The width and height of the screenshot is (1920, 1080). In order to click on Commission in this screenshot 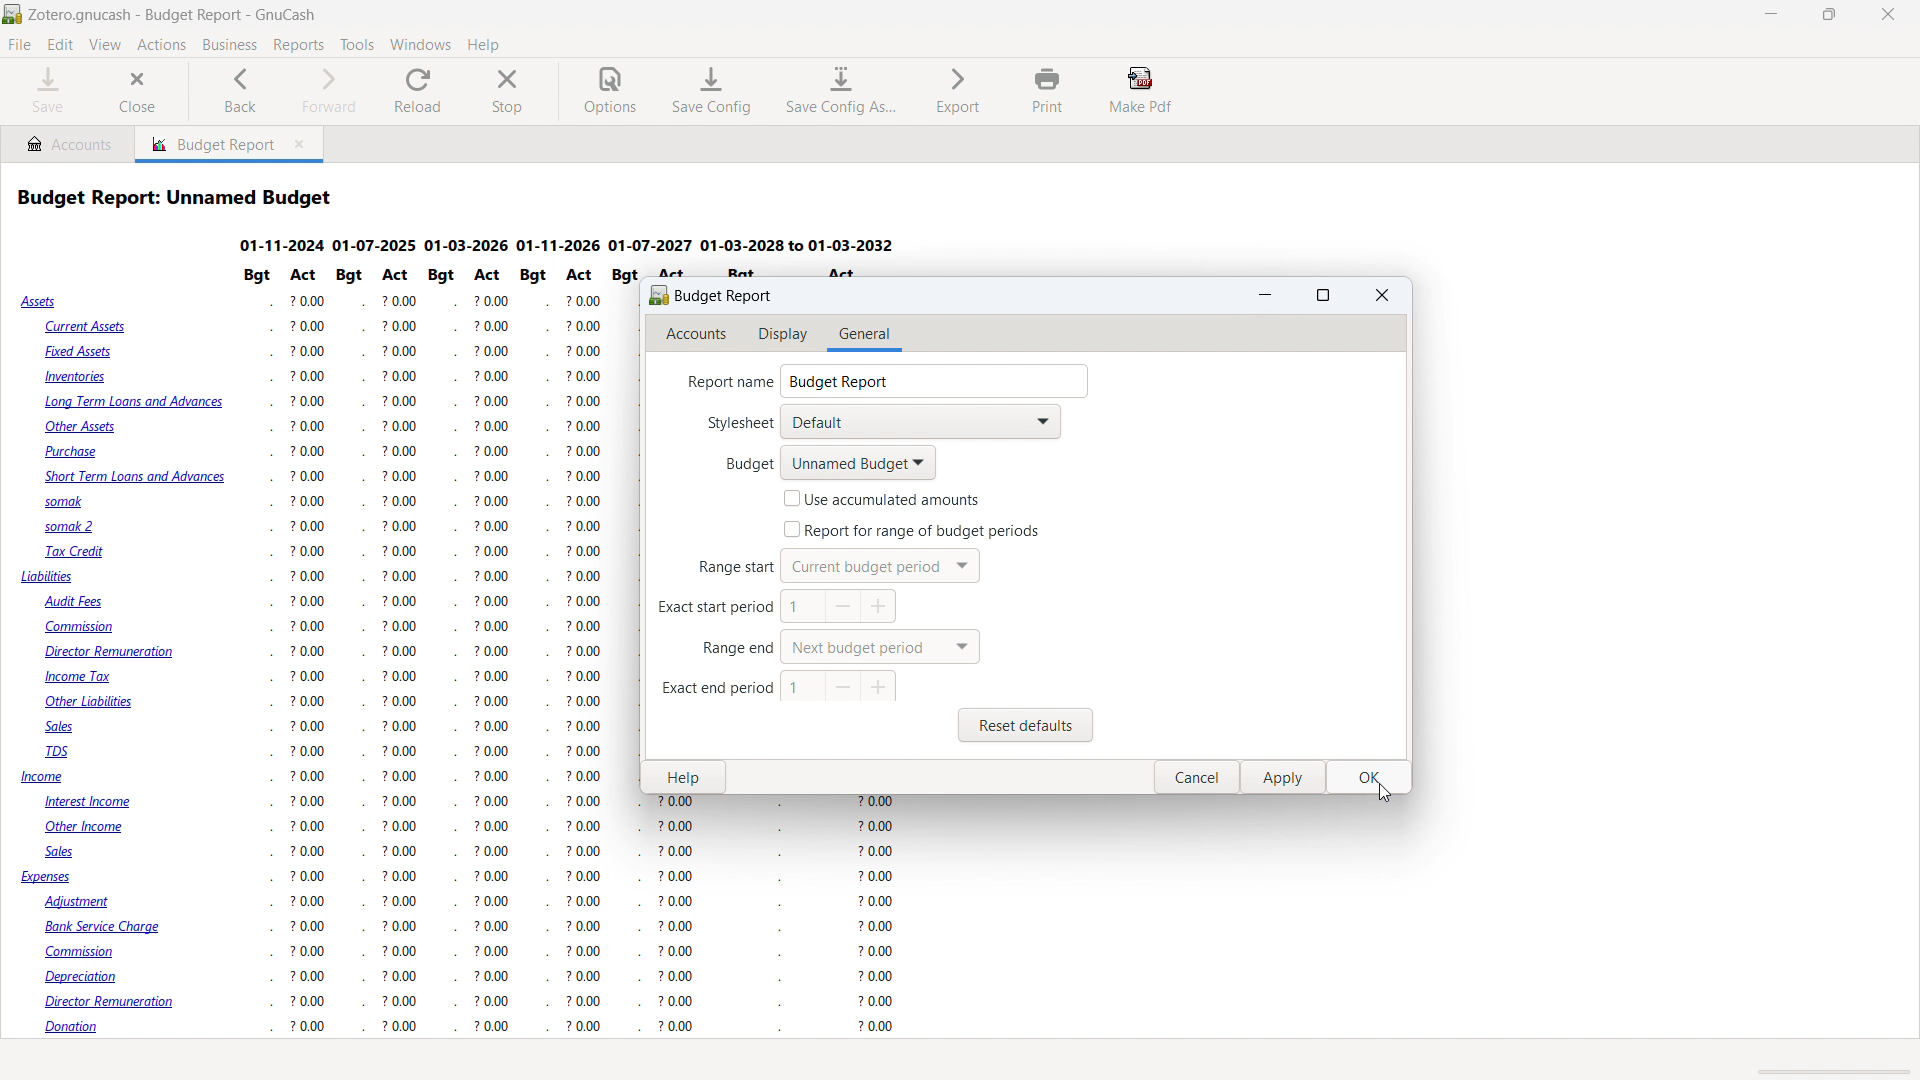, I will do `click(93, 953)`.